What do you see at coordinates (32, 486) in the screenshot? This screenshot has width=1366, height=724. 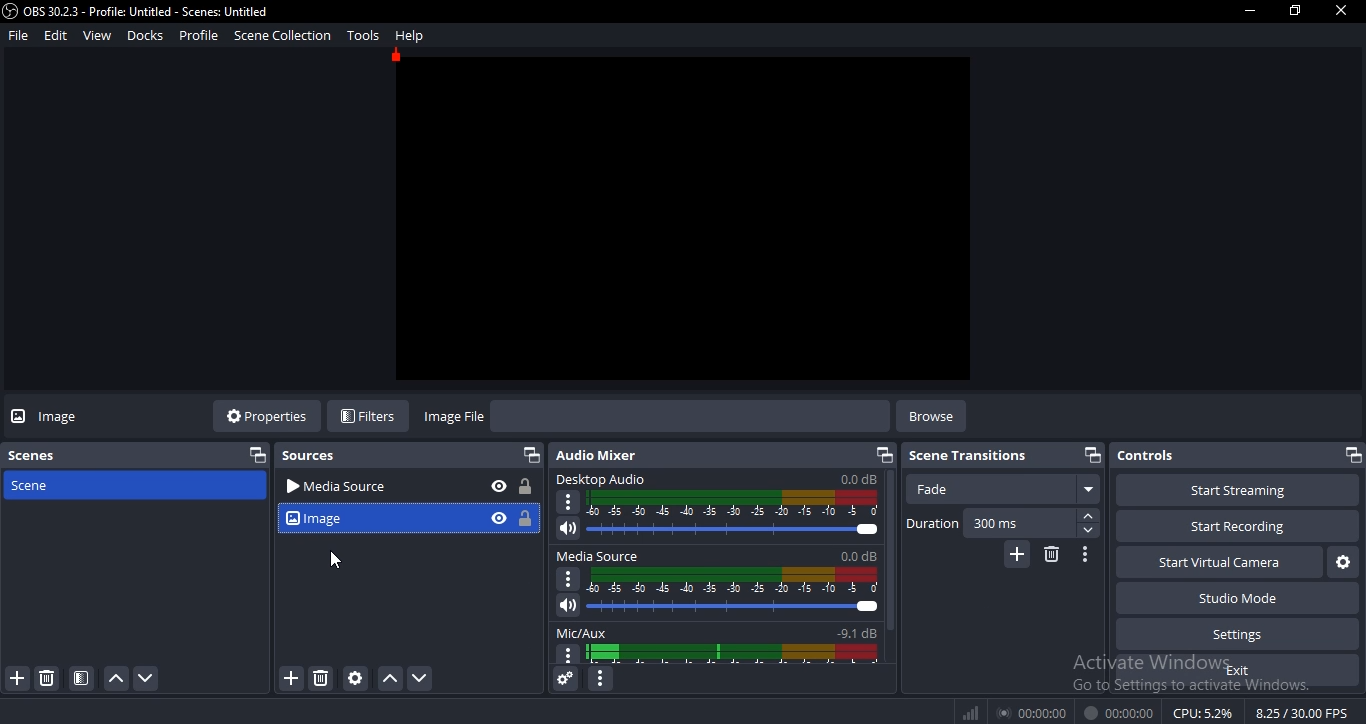 I see `scene` at bounding box center [32, 486].